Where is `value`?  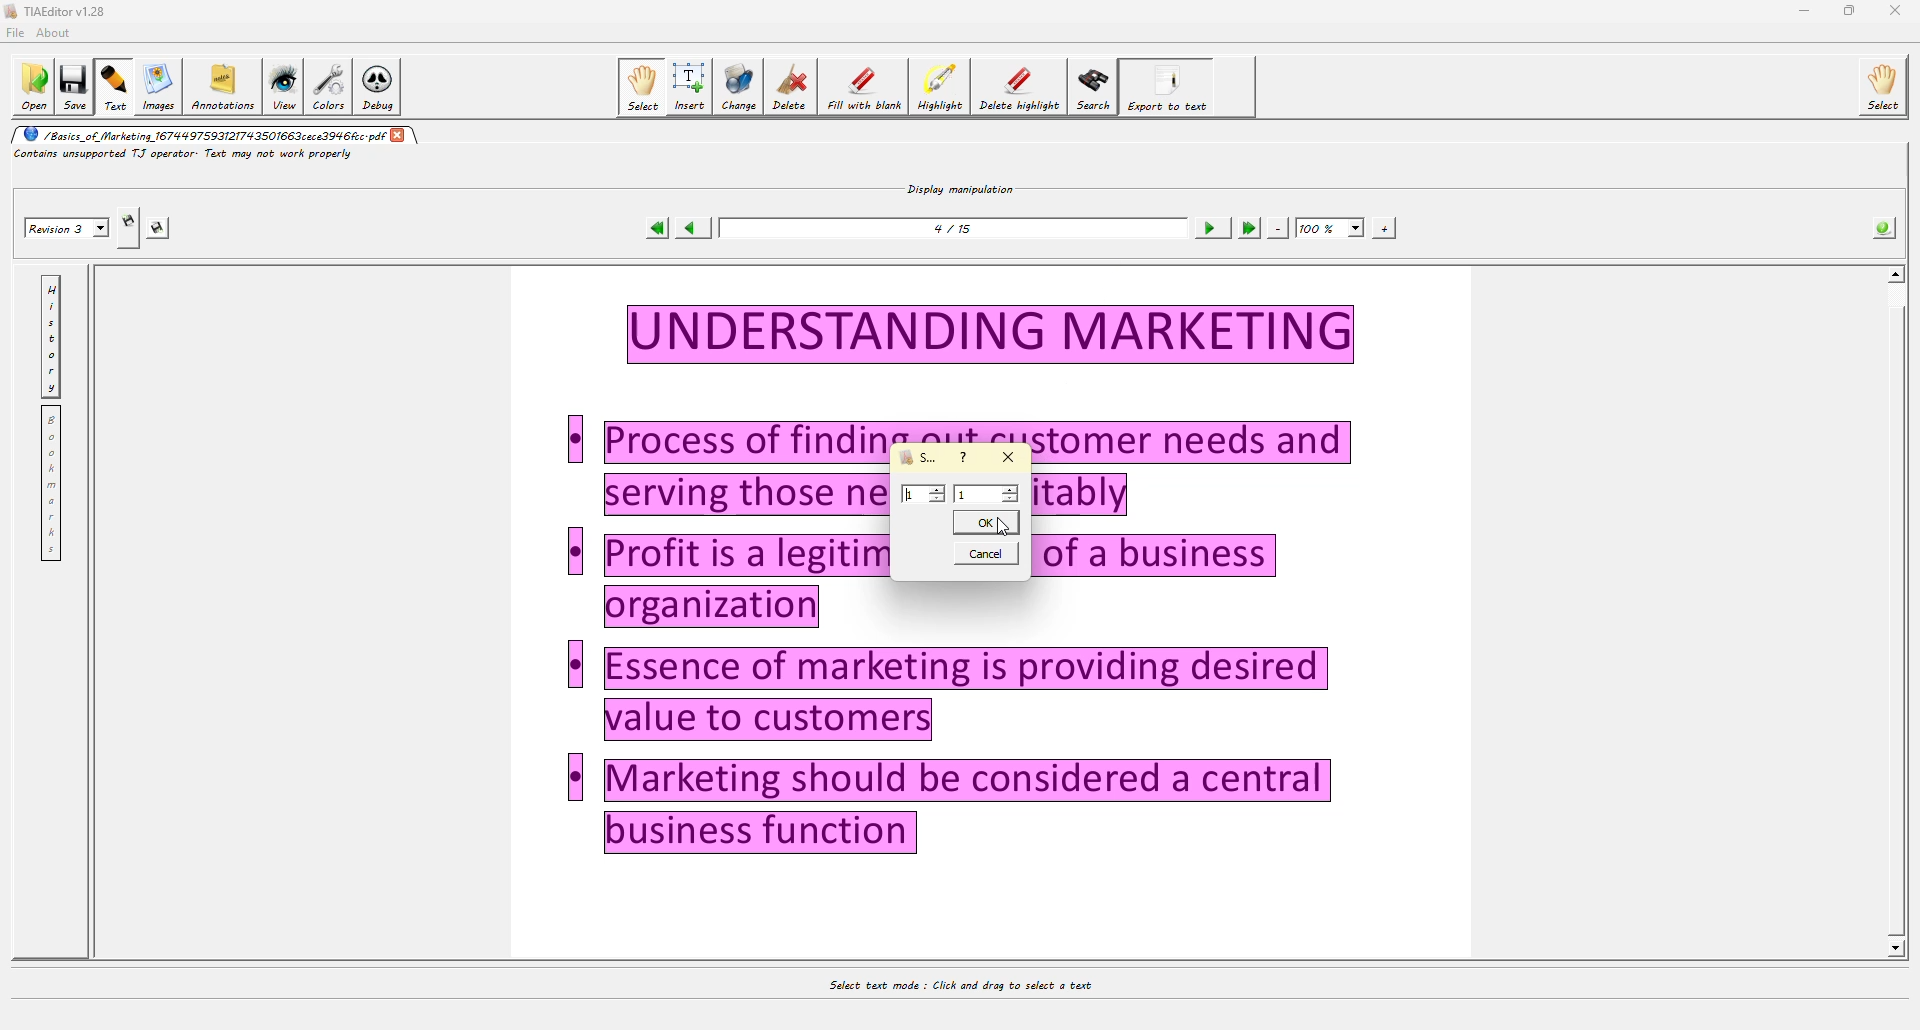 value is located at coordinates (925, 495).